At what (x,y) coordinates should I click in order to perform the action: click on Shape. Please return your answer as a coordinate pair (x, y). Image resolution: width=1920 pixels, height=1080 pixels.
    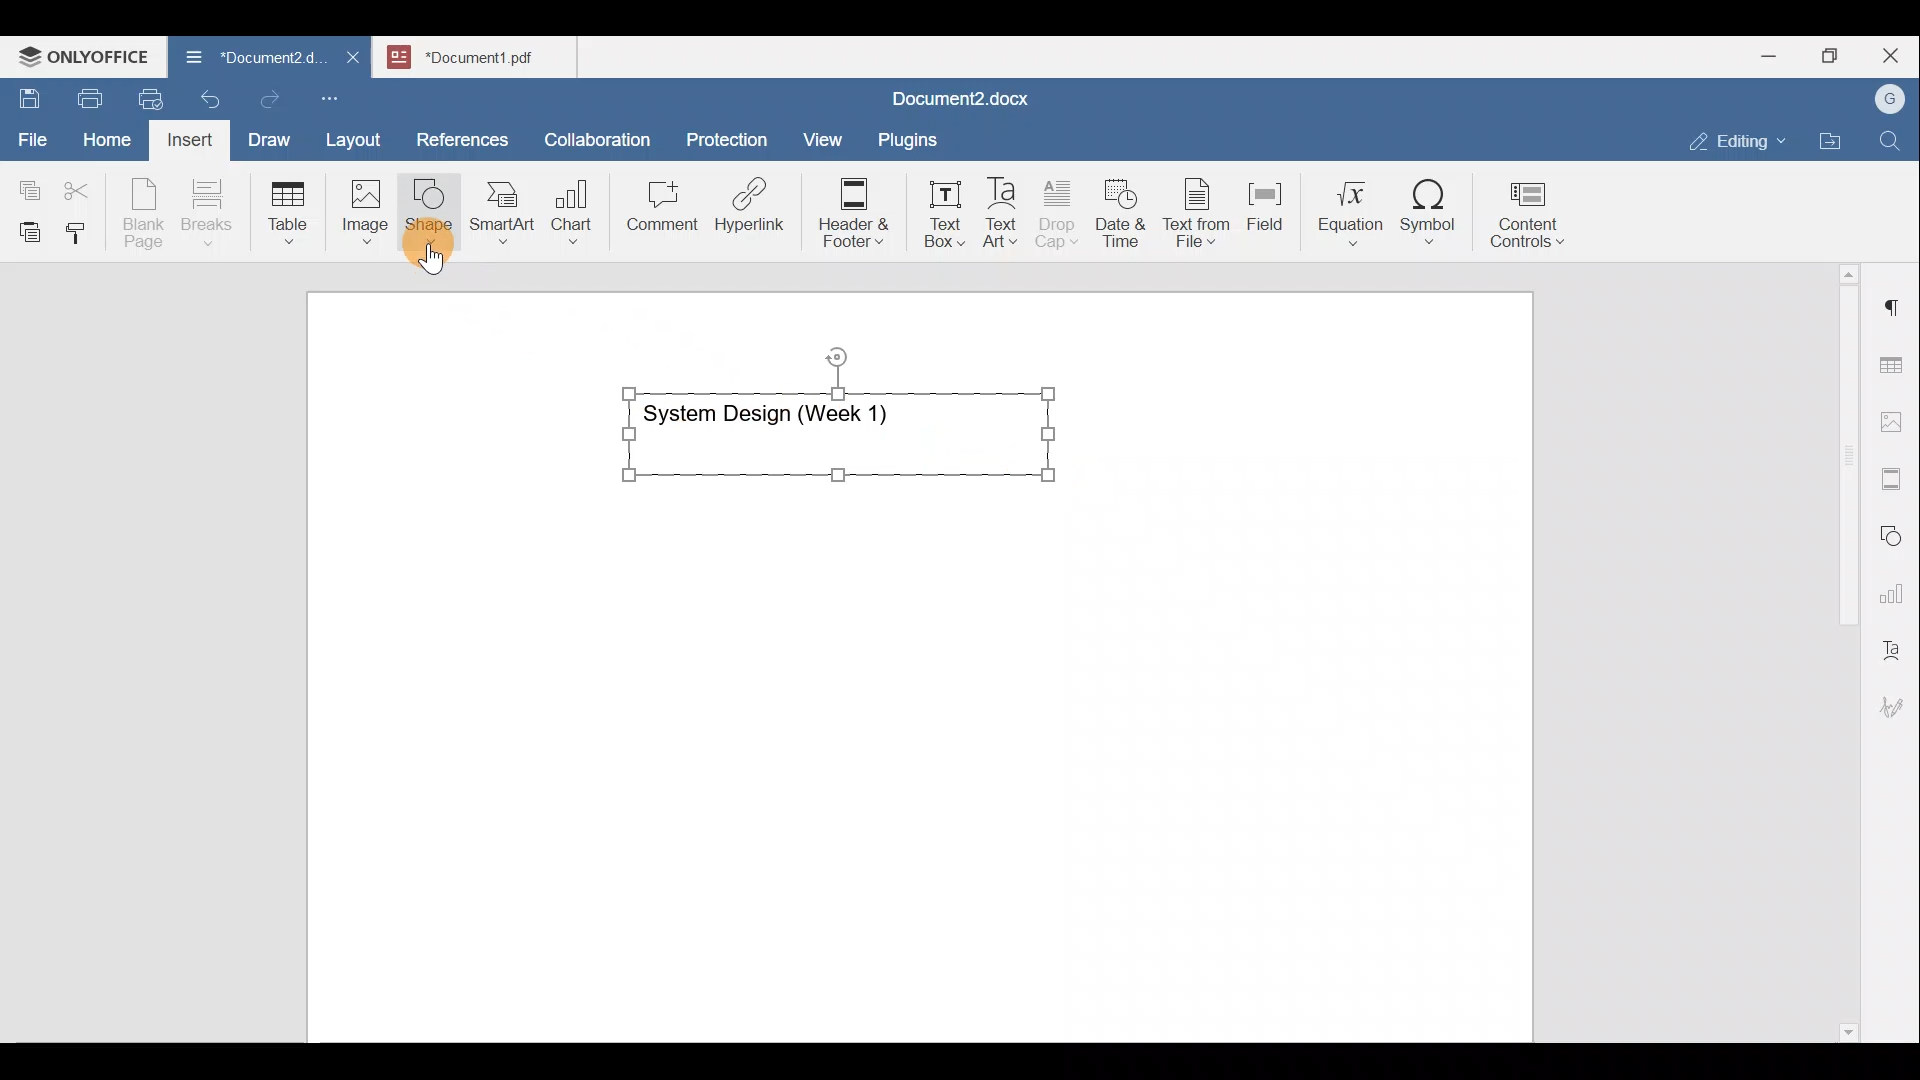
    Looking at the image, I should click on (431, 202).